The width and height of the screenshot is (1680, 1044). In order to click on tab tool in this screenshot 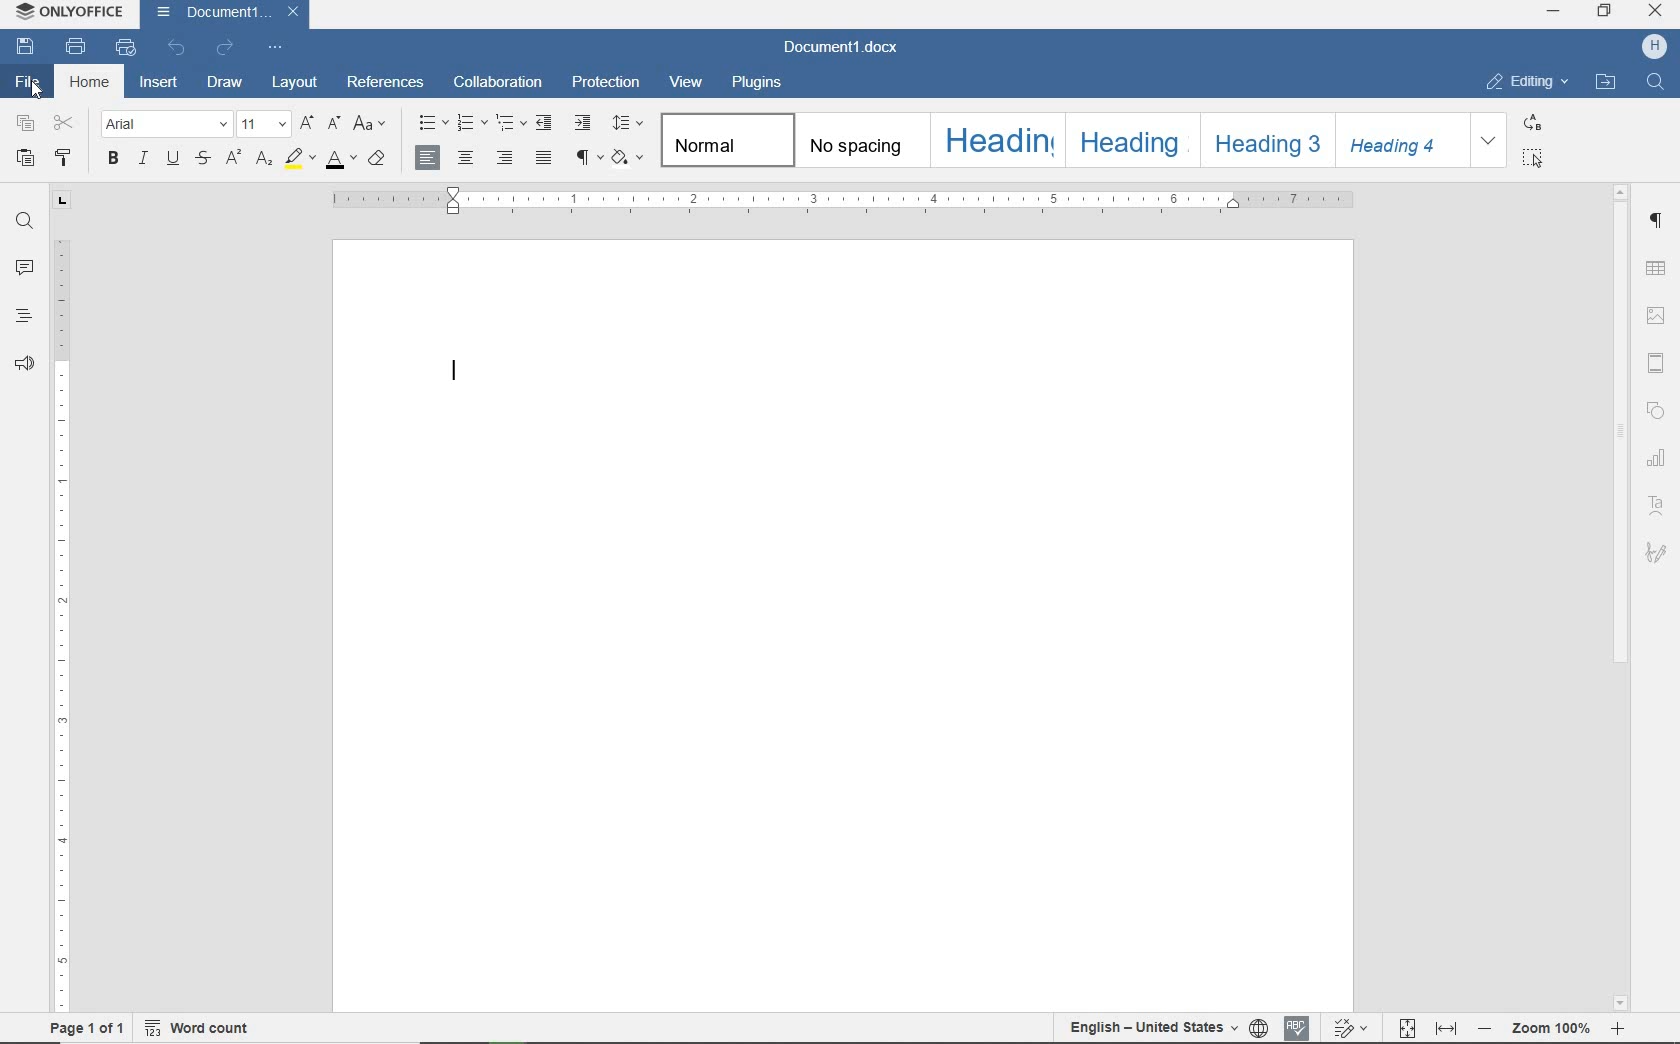, I will do `click(61, 203)`.